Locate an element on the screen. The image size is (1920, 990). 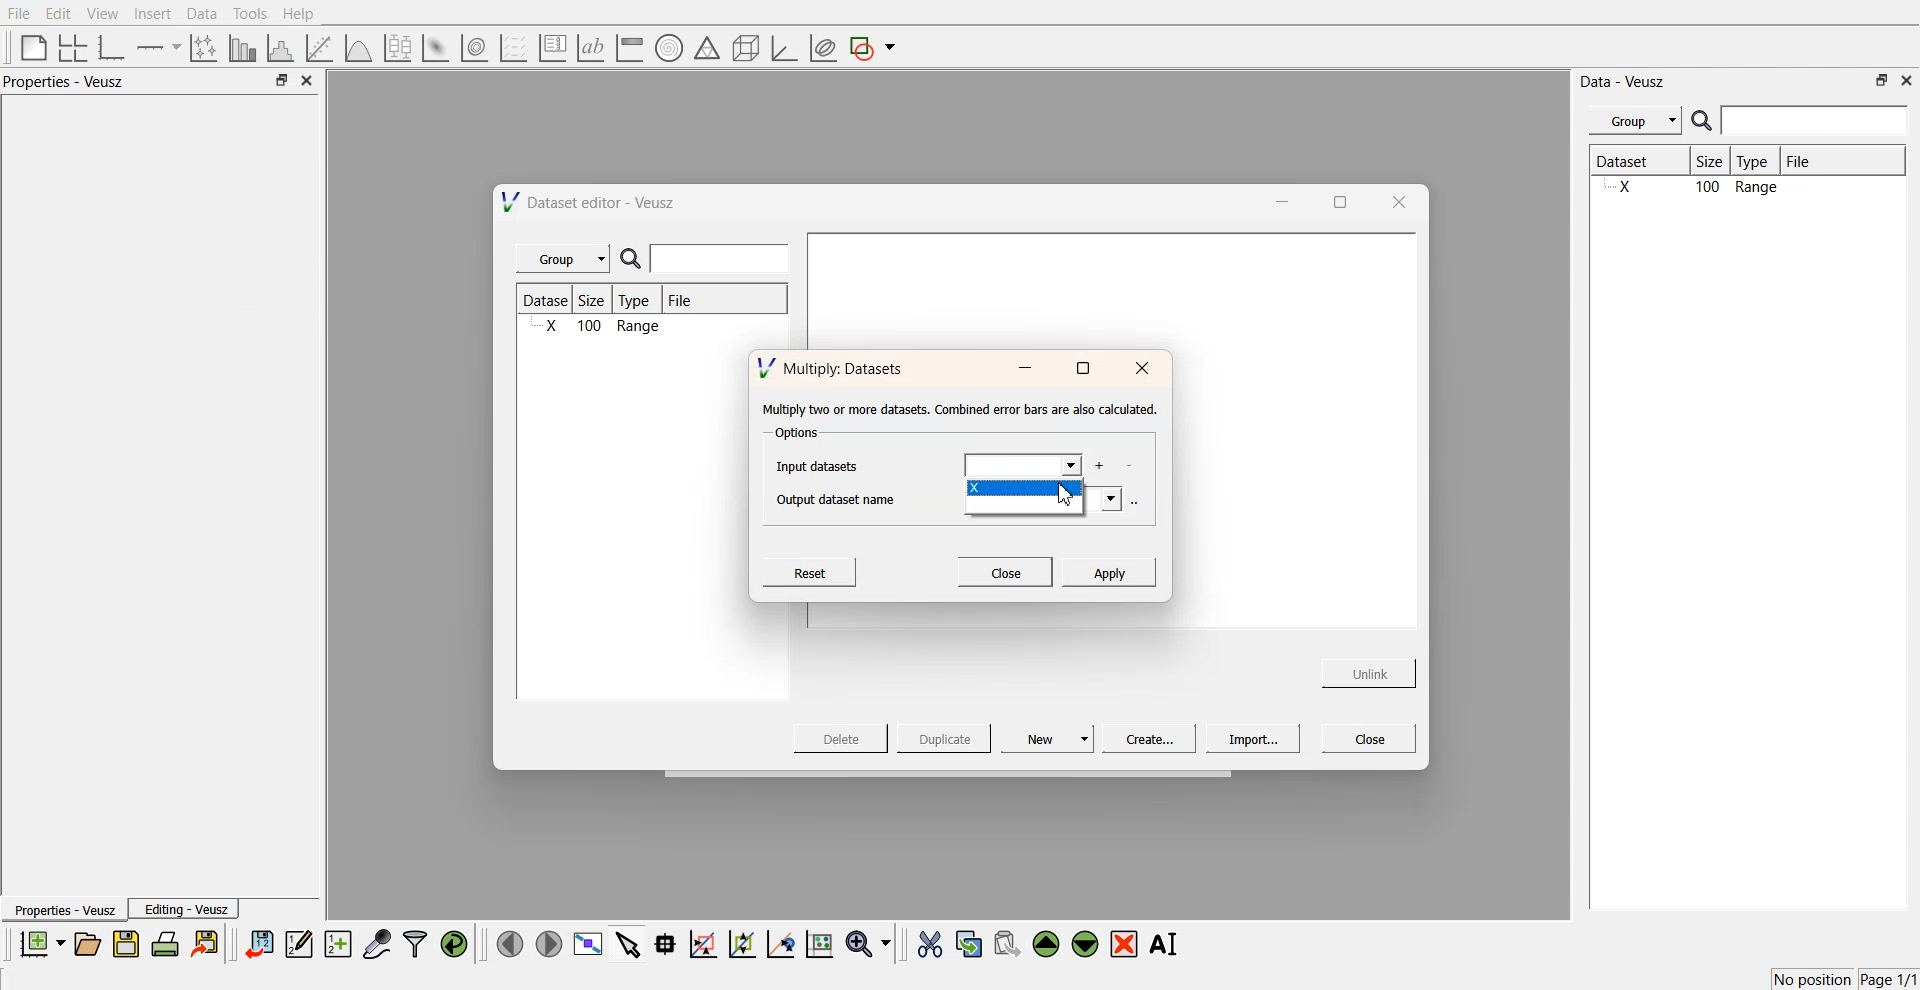
move left is located at coordinates (510, 943).